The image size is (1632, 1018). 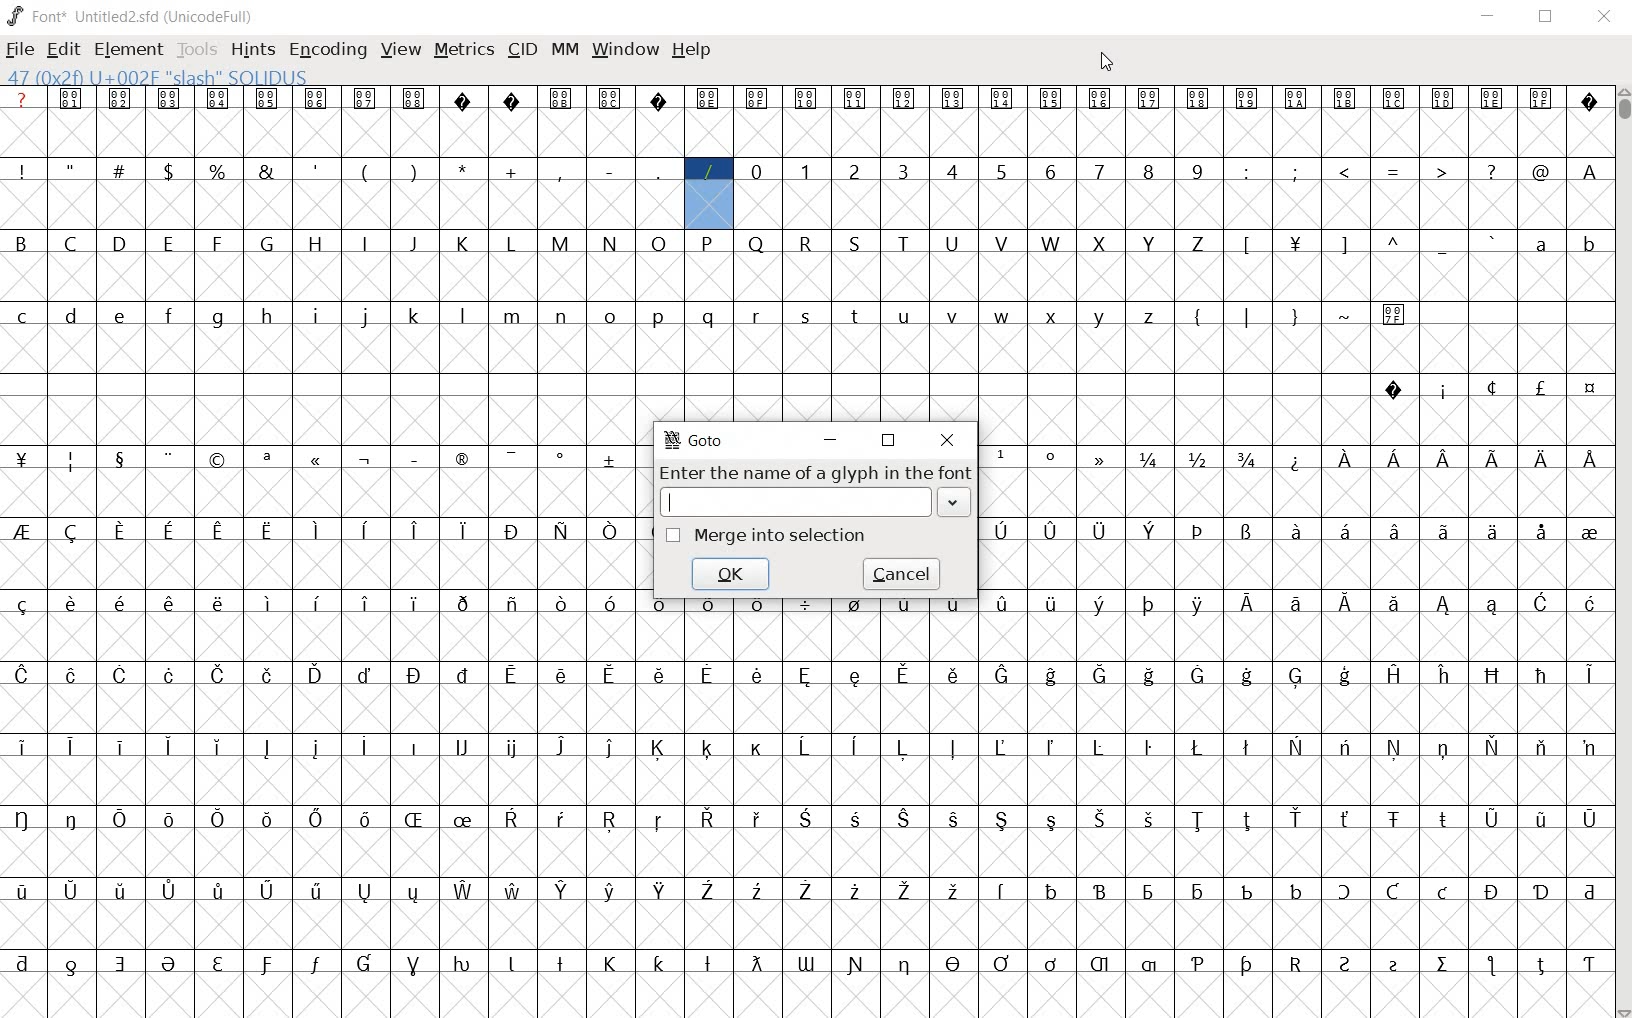 I want to click on glyph, so click(x=1395, y=604).